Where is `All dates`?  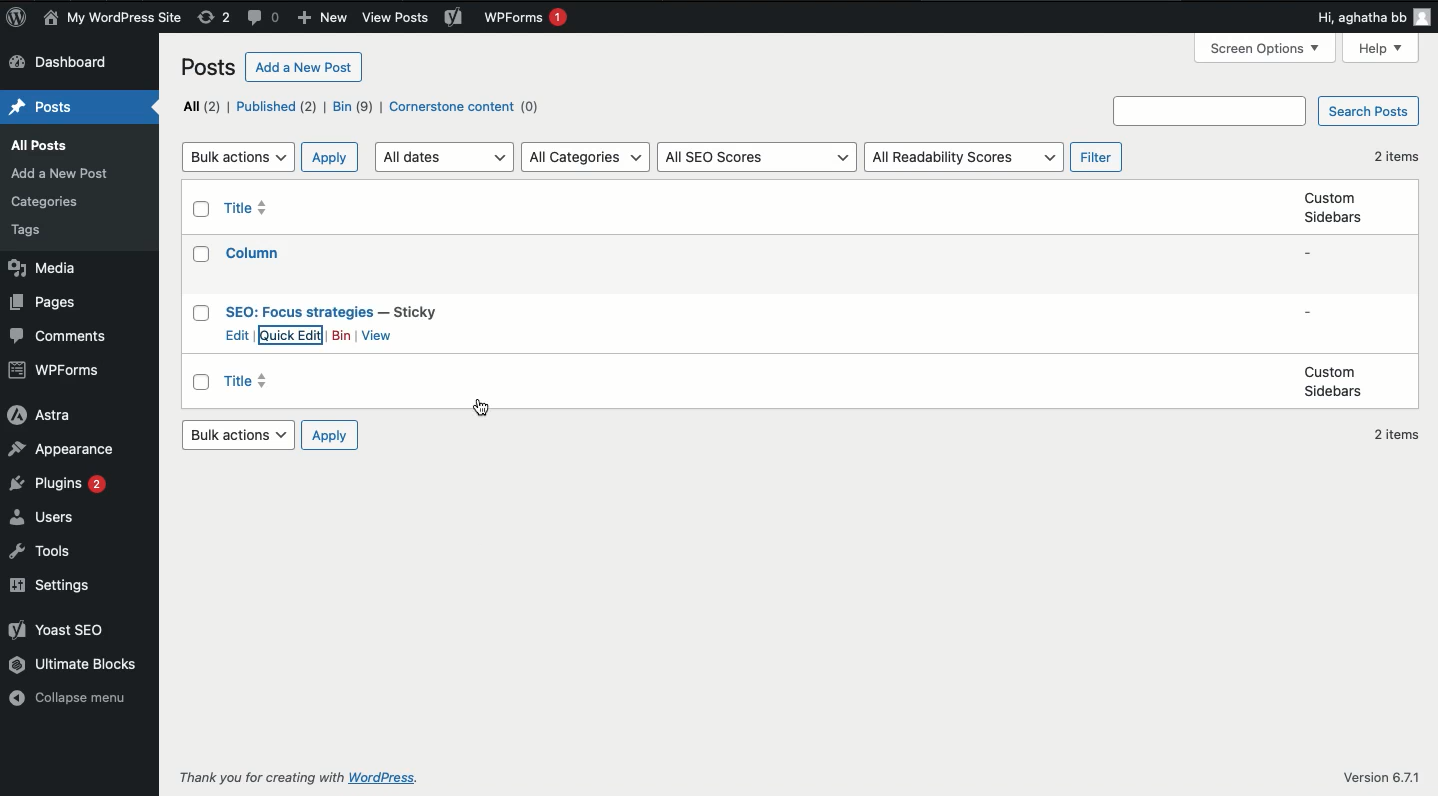 All dates is located at coordinates (447, 156).